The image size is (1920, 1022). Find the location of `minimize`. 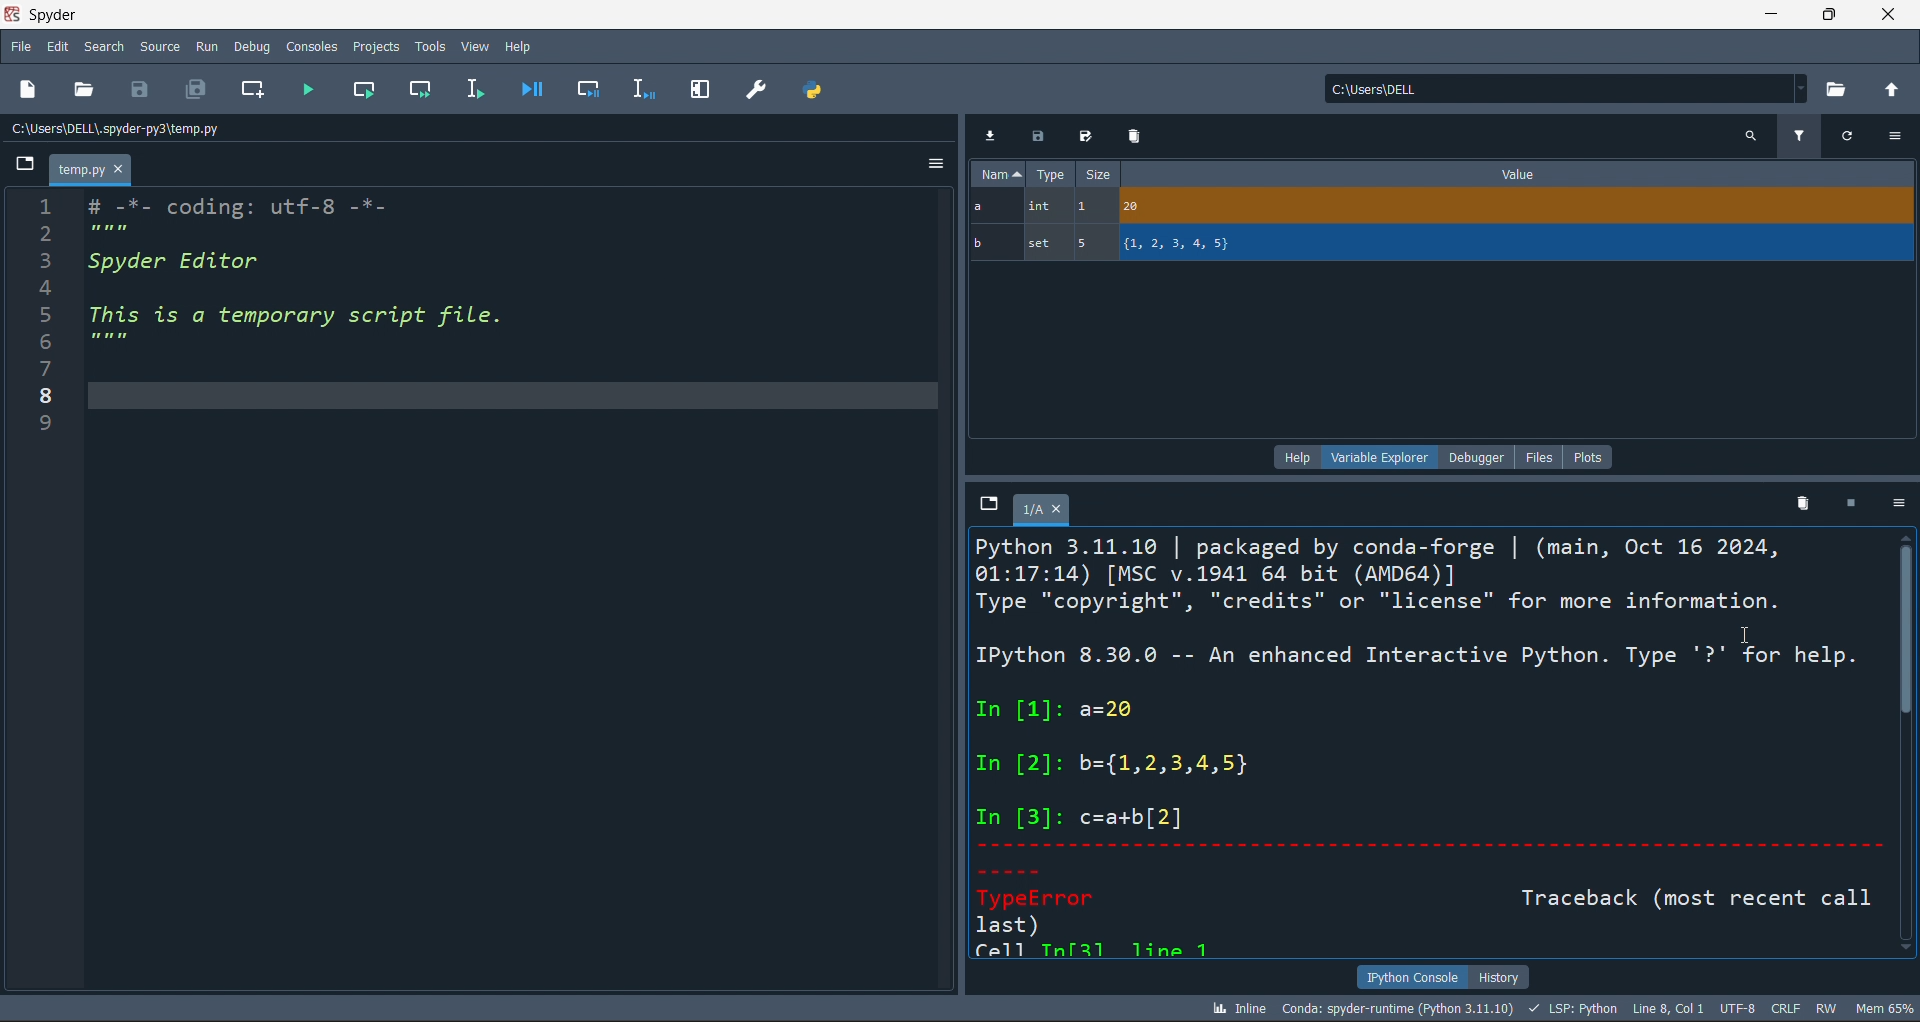

minimize is located at coordinates (1768, 14).